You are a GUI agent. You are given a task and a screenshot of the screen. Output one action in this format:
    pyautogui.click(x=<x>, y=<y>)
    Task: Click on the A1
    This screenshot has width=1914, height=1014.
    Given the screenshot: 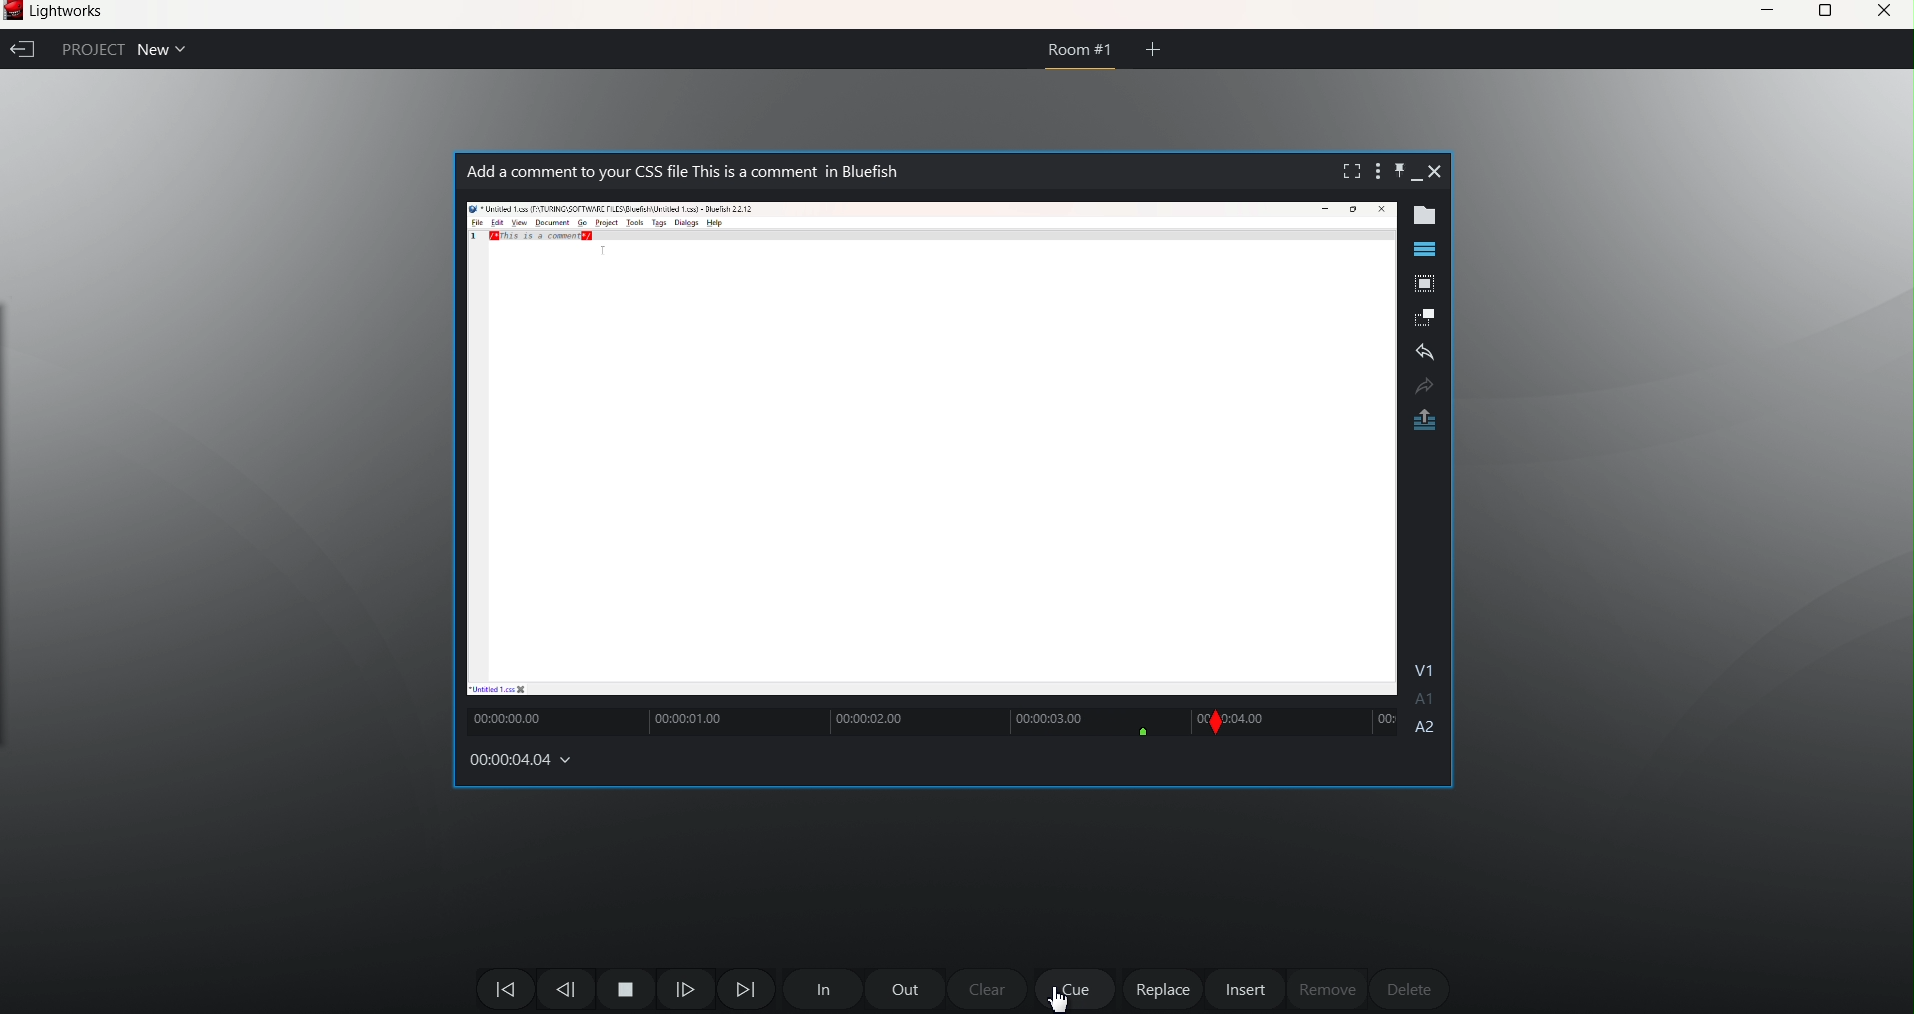 What is the action you would take?
    pyautogui.click(x=1427, y=701)
    